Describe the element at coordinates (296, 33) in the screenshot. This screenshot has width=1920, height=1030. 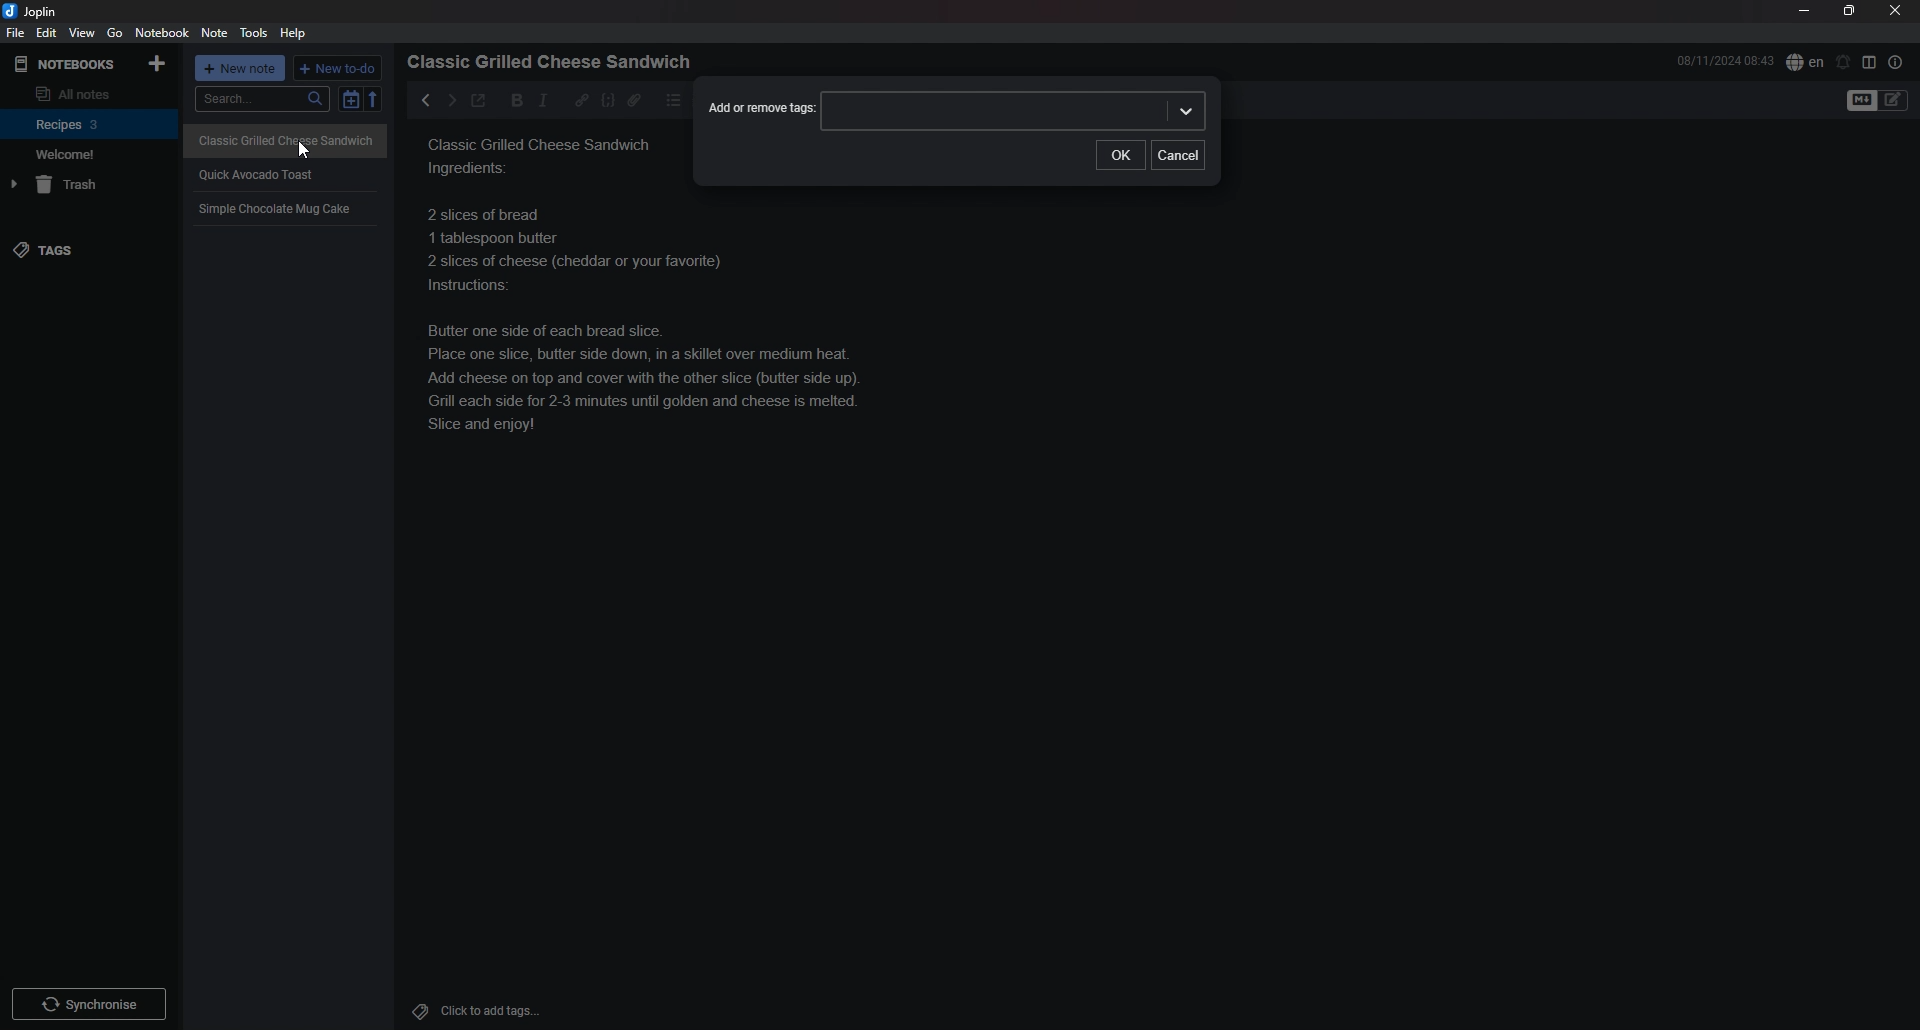
I see `help` at that location.